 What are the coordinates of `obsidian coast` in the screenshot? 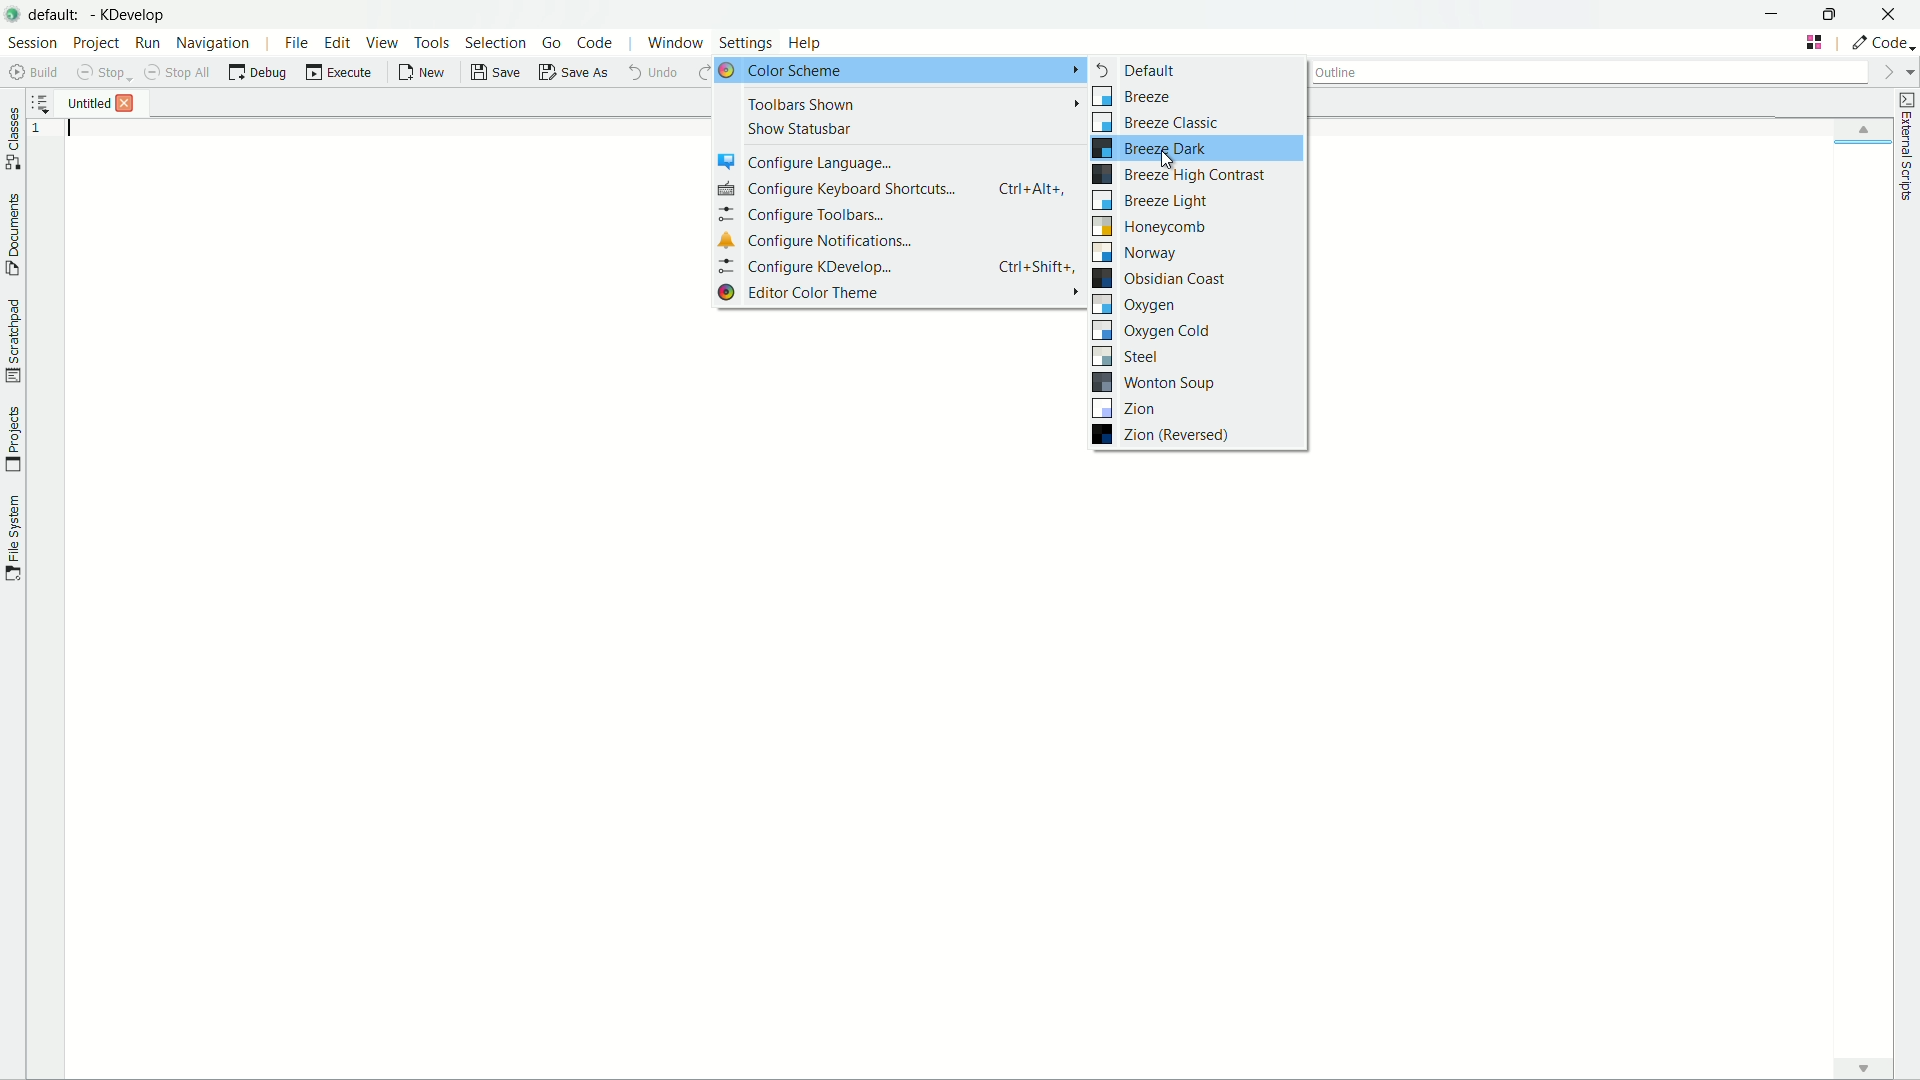 It's located at (1164, 278).